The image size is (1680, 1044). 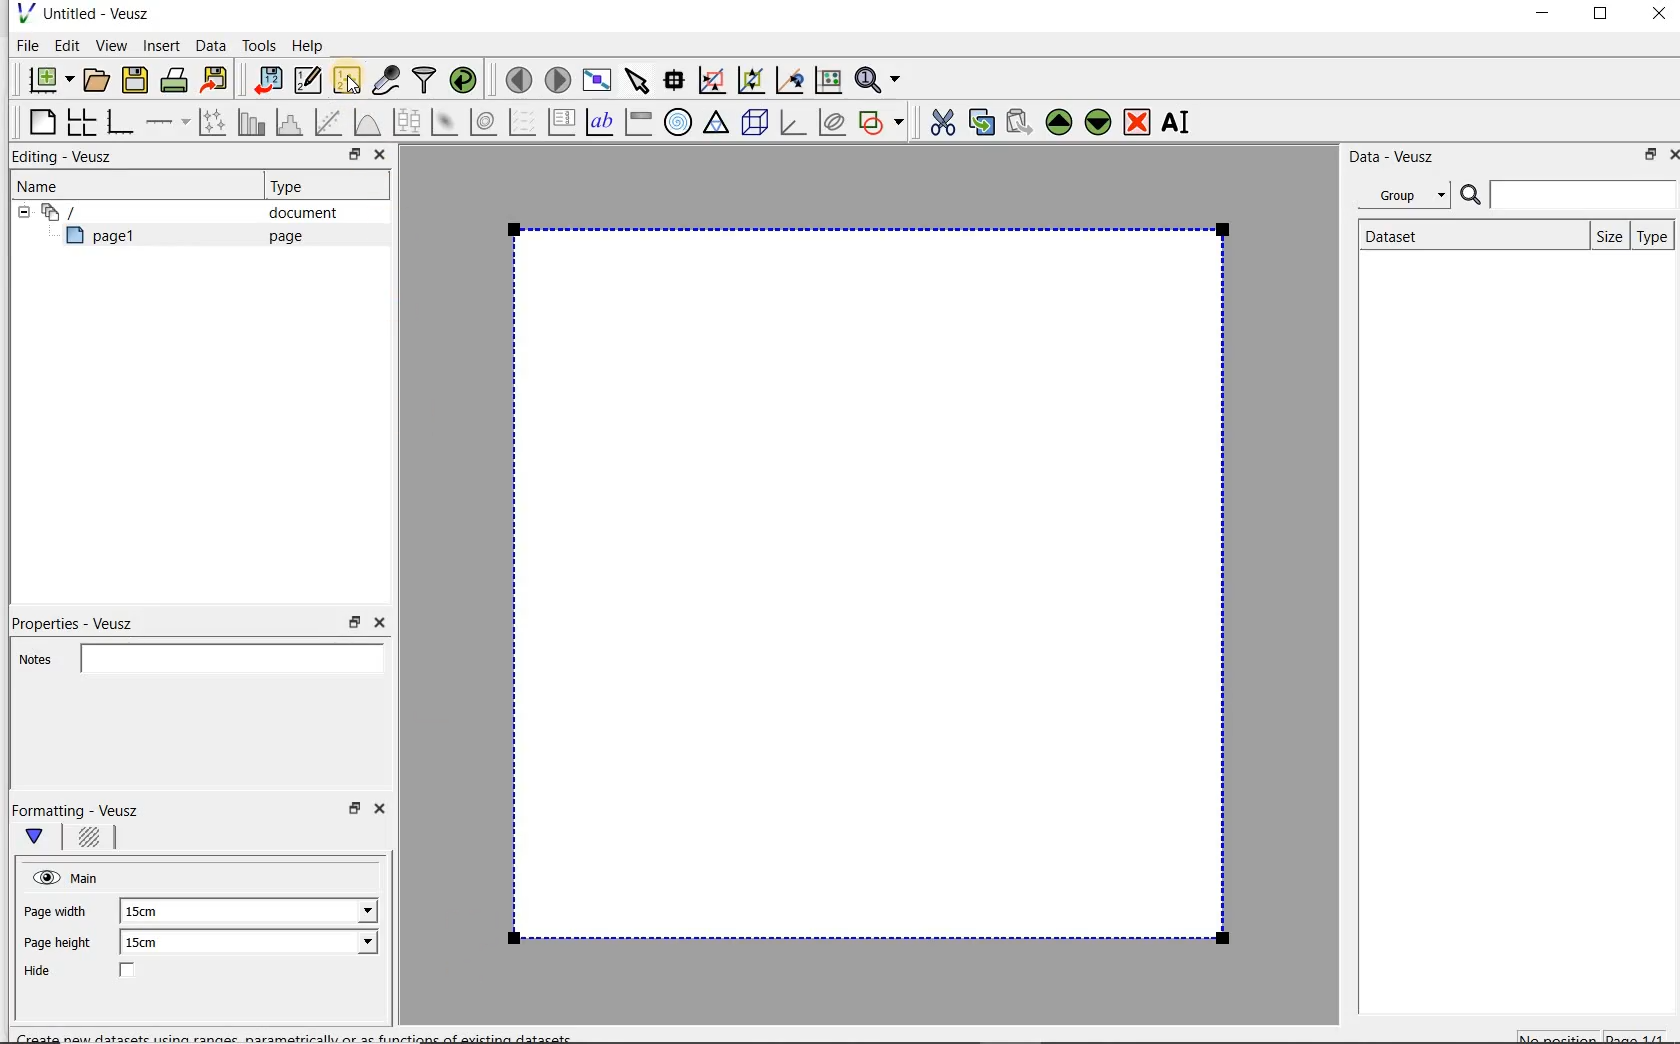 I want to click on polar graph, so click(x=679, y=122).